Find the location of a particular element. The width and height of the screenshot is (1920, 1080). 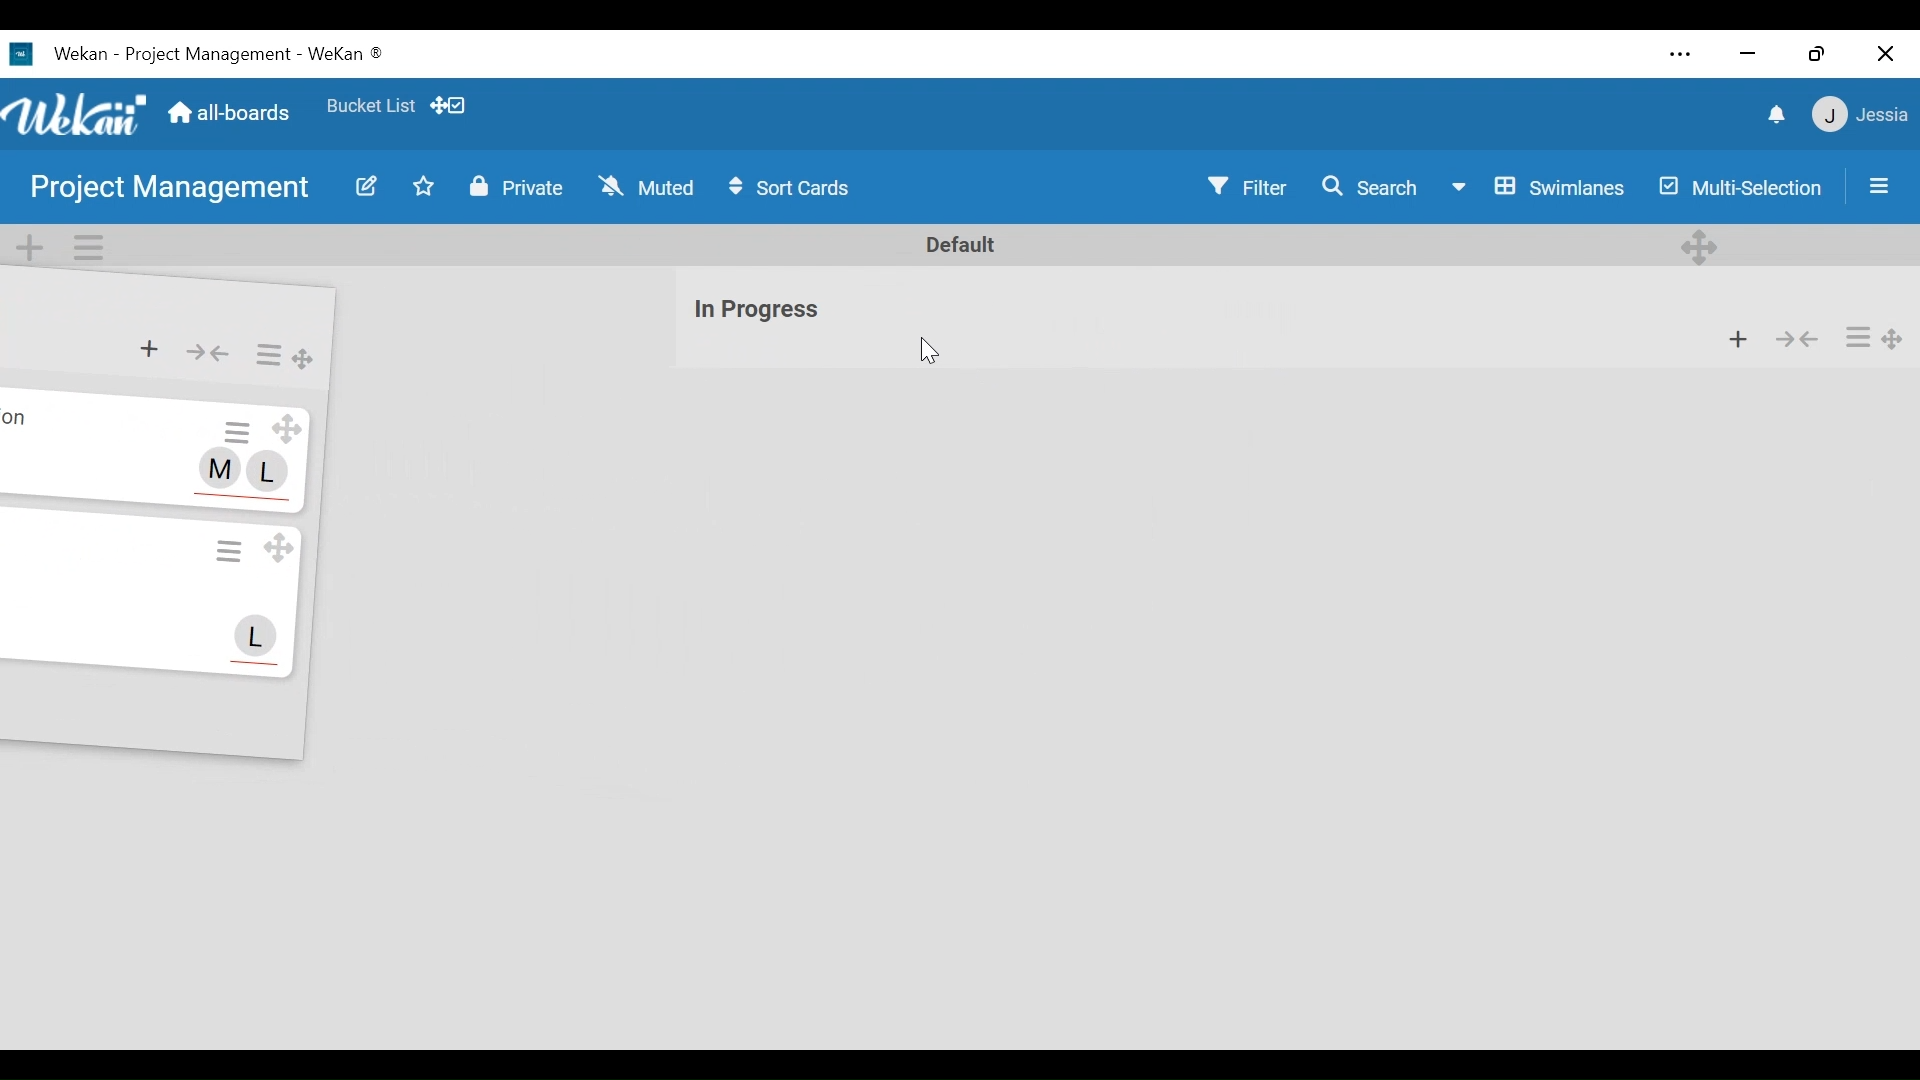

Drag Board is located at coordinates (1895, 338).